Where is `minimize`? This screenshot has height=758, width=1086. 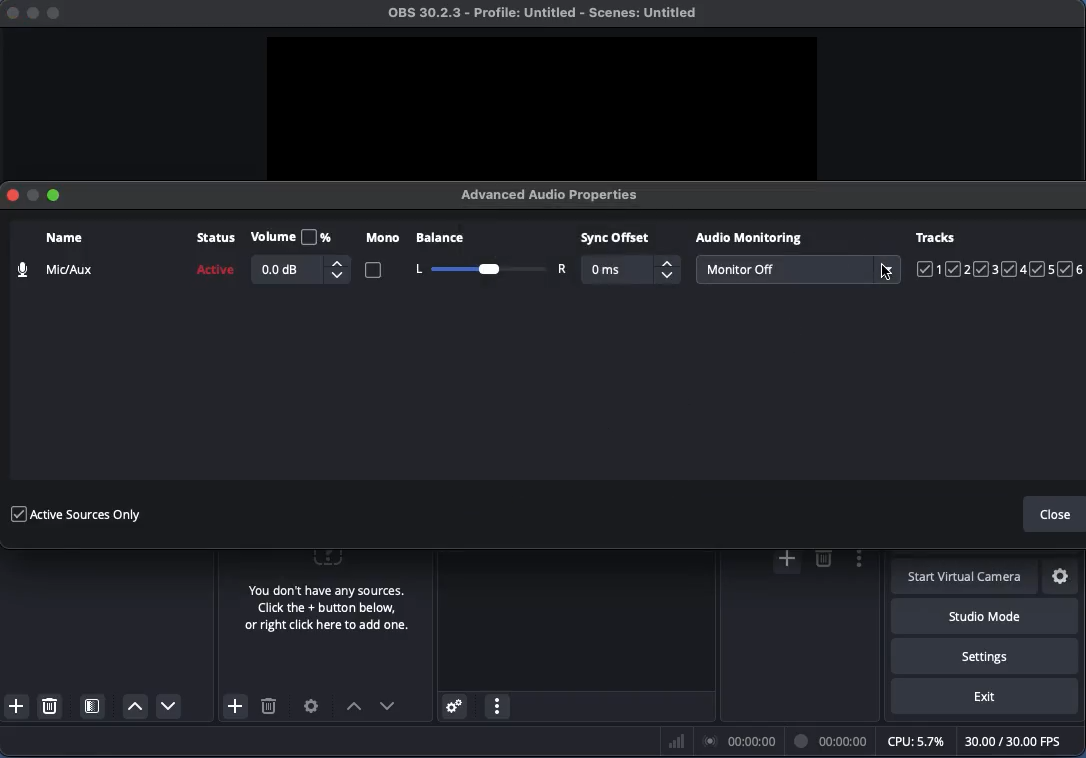
minimize is located at coordinates (30, 16).